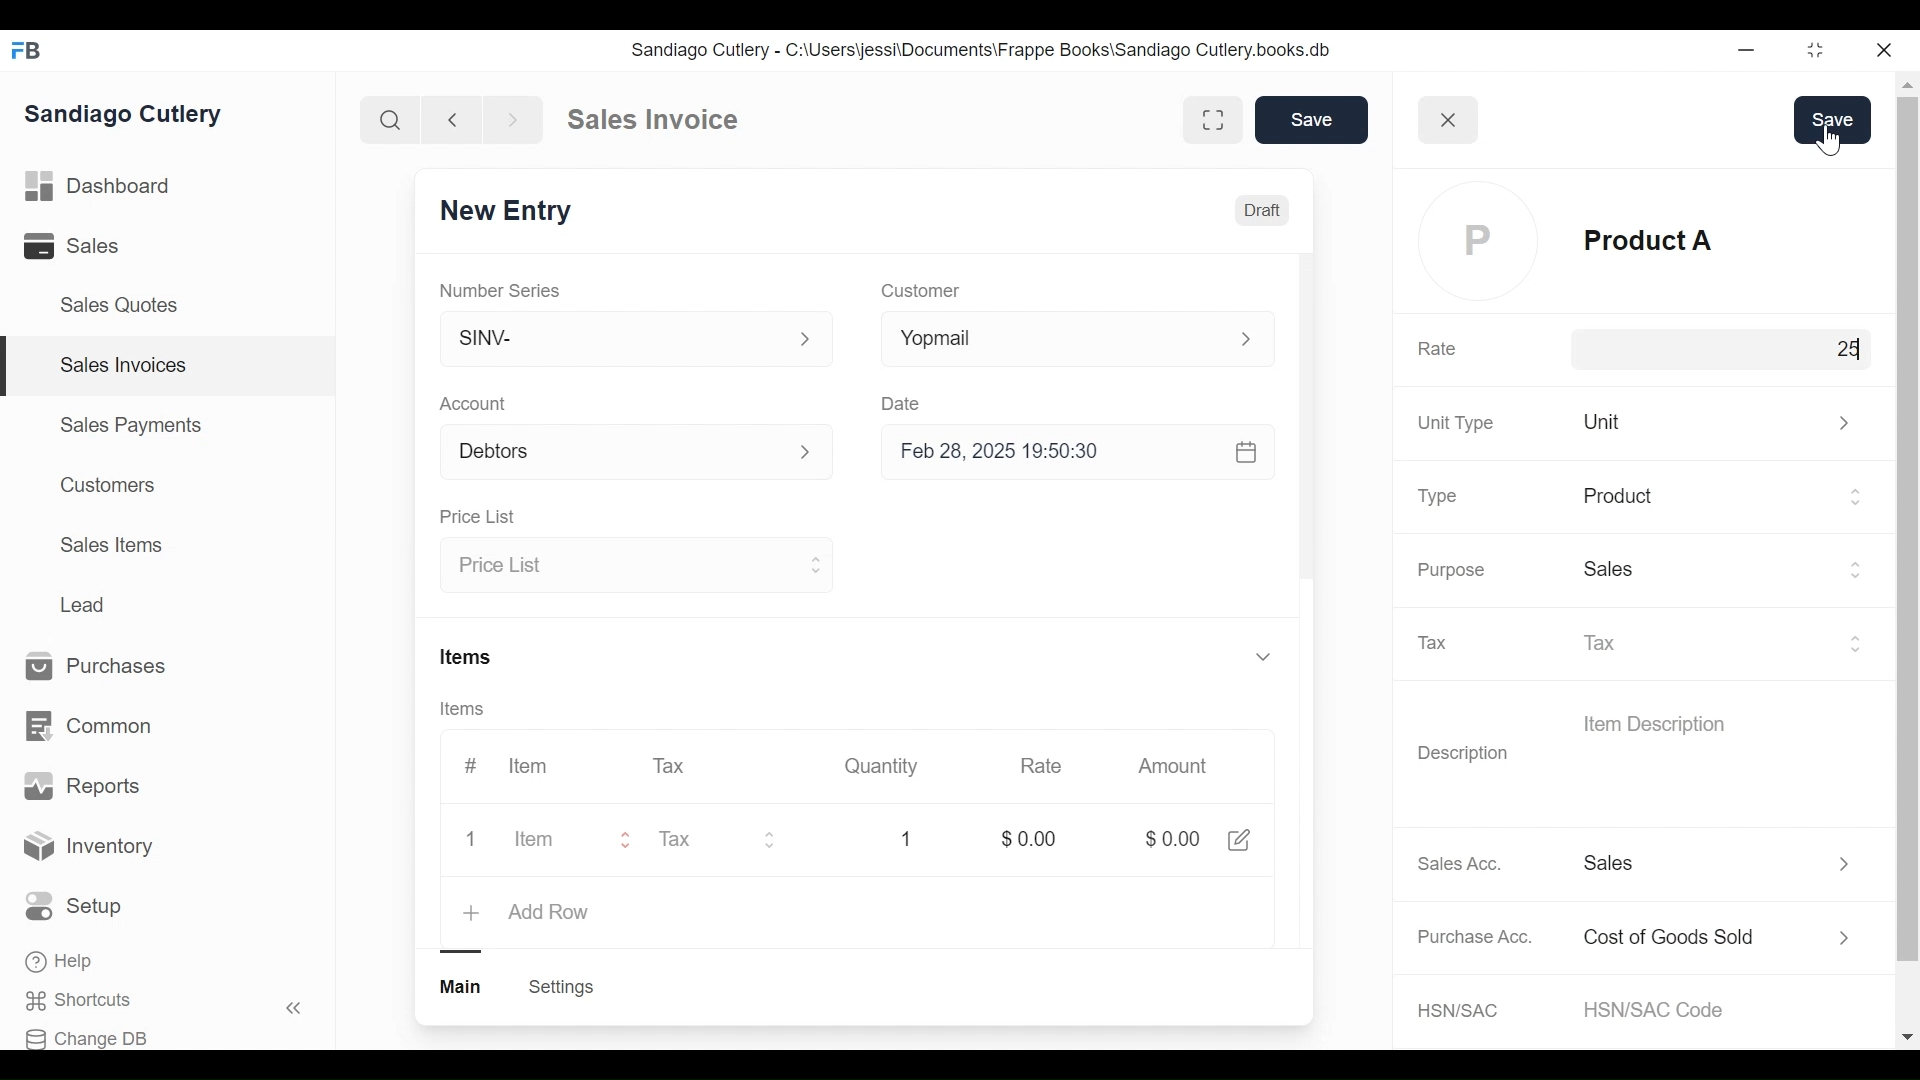  Describe the element at coordinates (463, 987) in the screenshot. I see `main` at that location.